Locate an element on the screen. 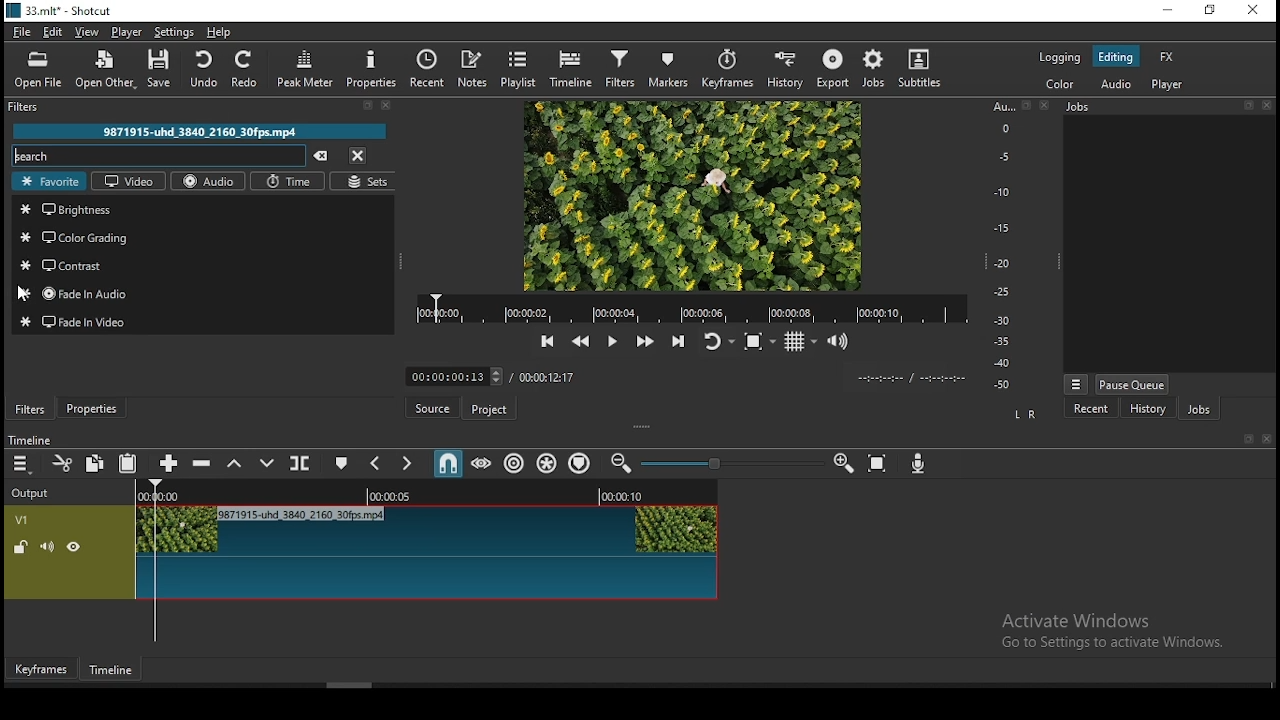  history is located at coordinates (1148, 409).